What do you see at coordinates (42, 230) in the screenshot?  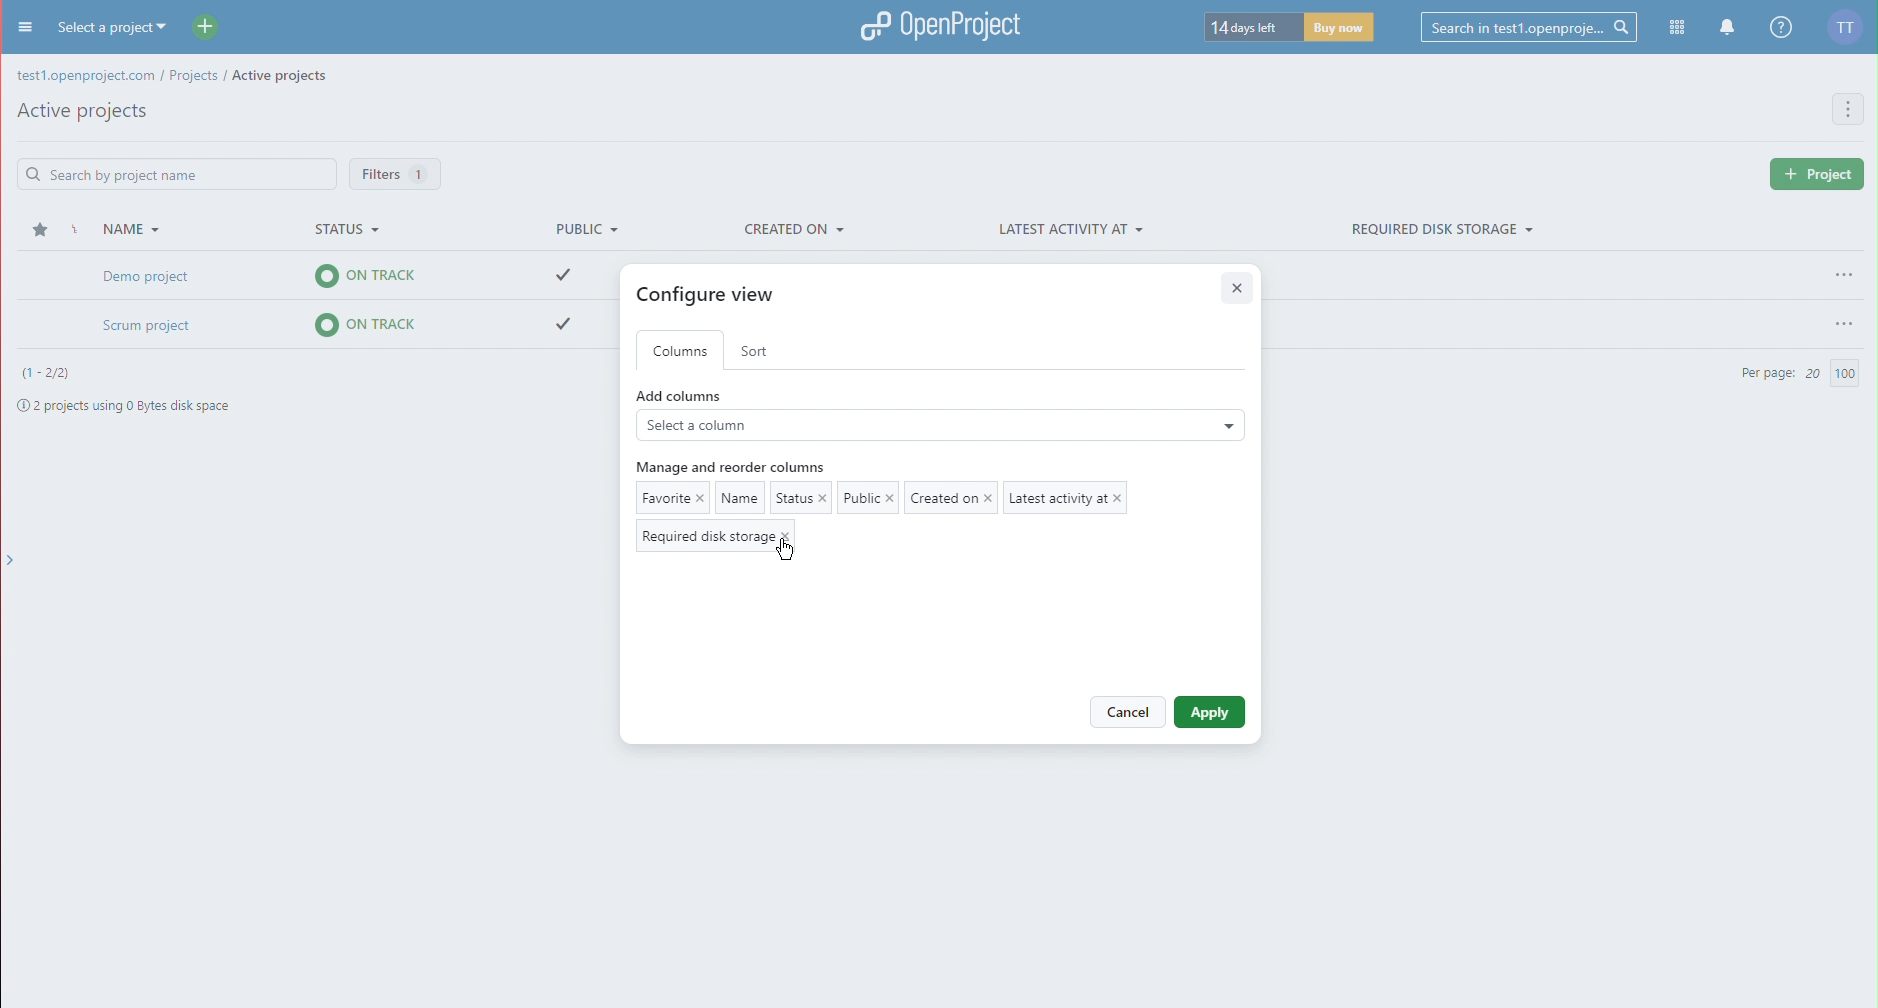 I see `Star` at bounding box center [42, 230].